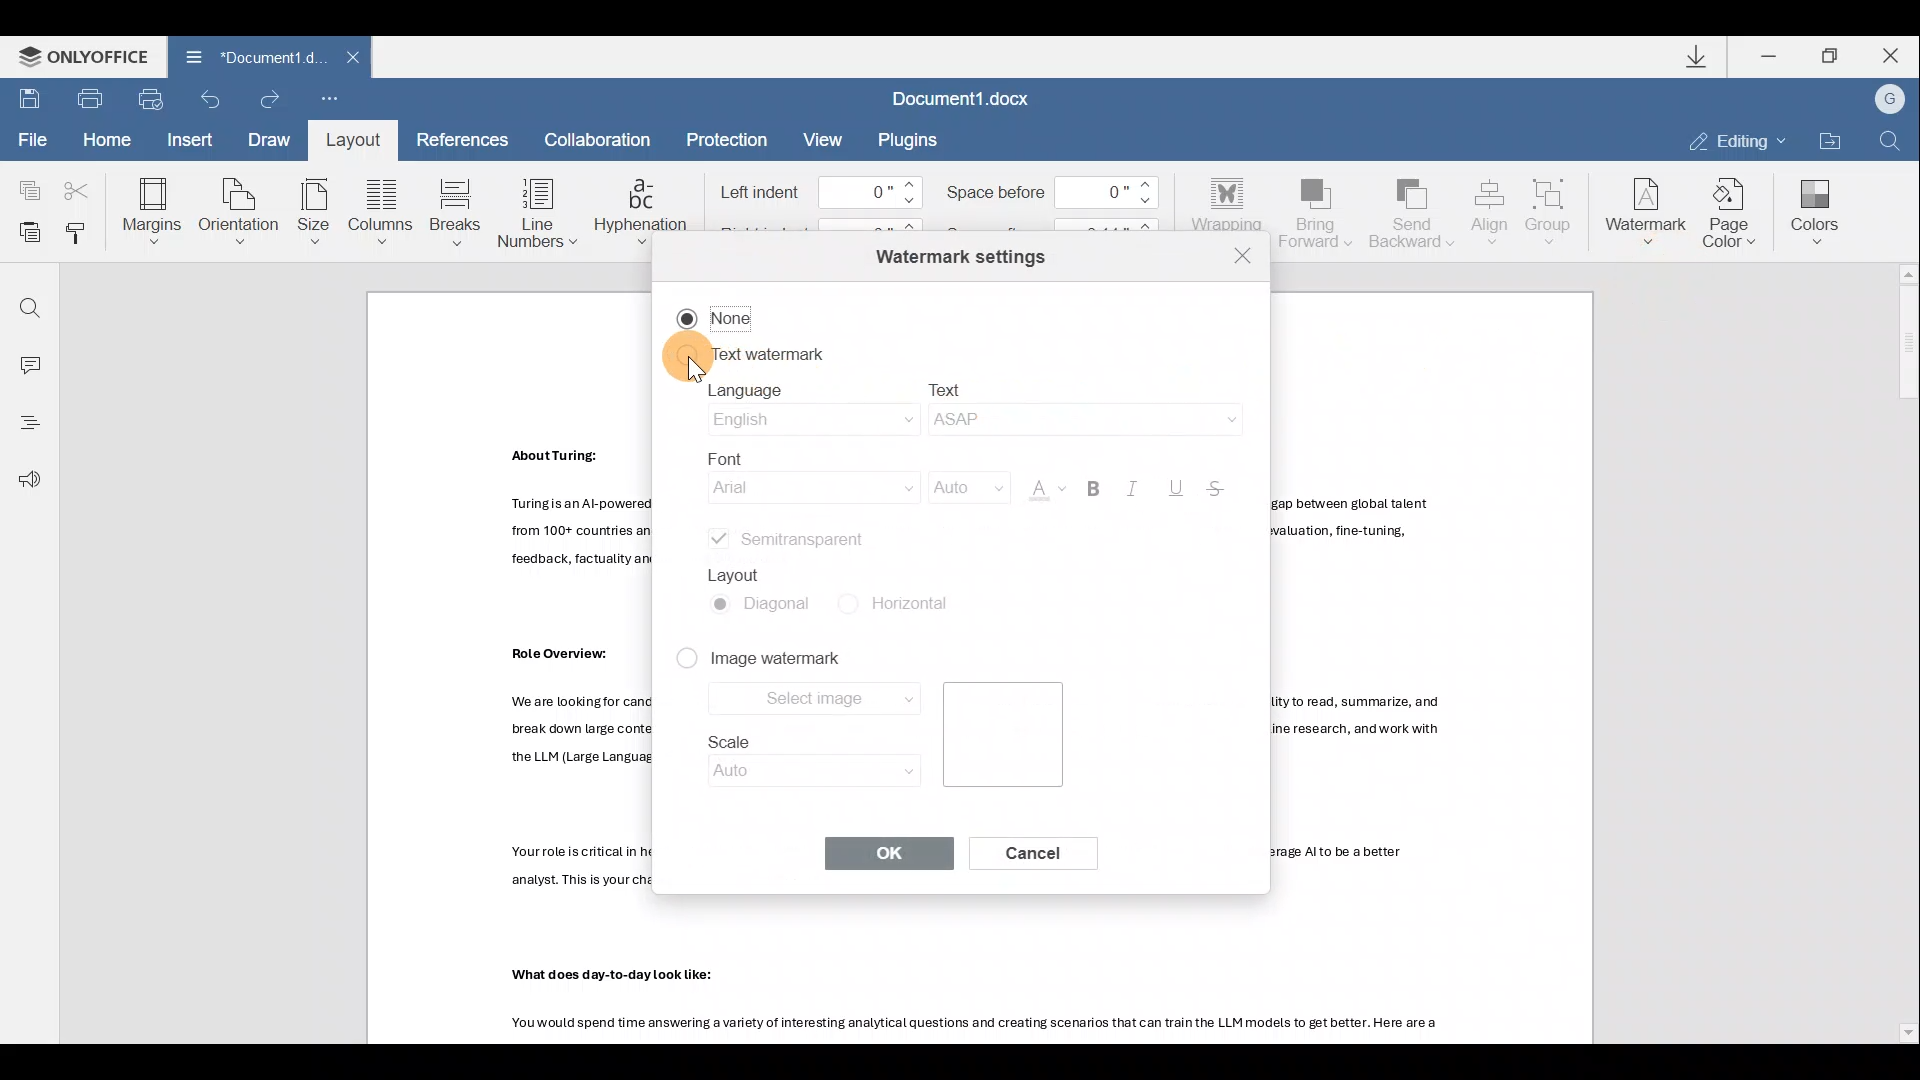 This screenshot has width=1920, height=1080. What do you see at coordinates (1139, 487) in the screenshot?
I see `Italic` at bounding box center [1139, 487].